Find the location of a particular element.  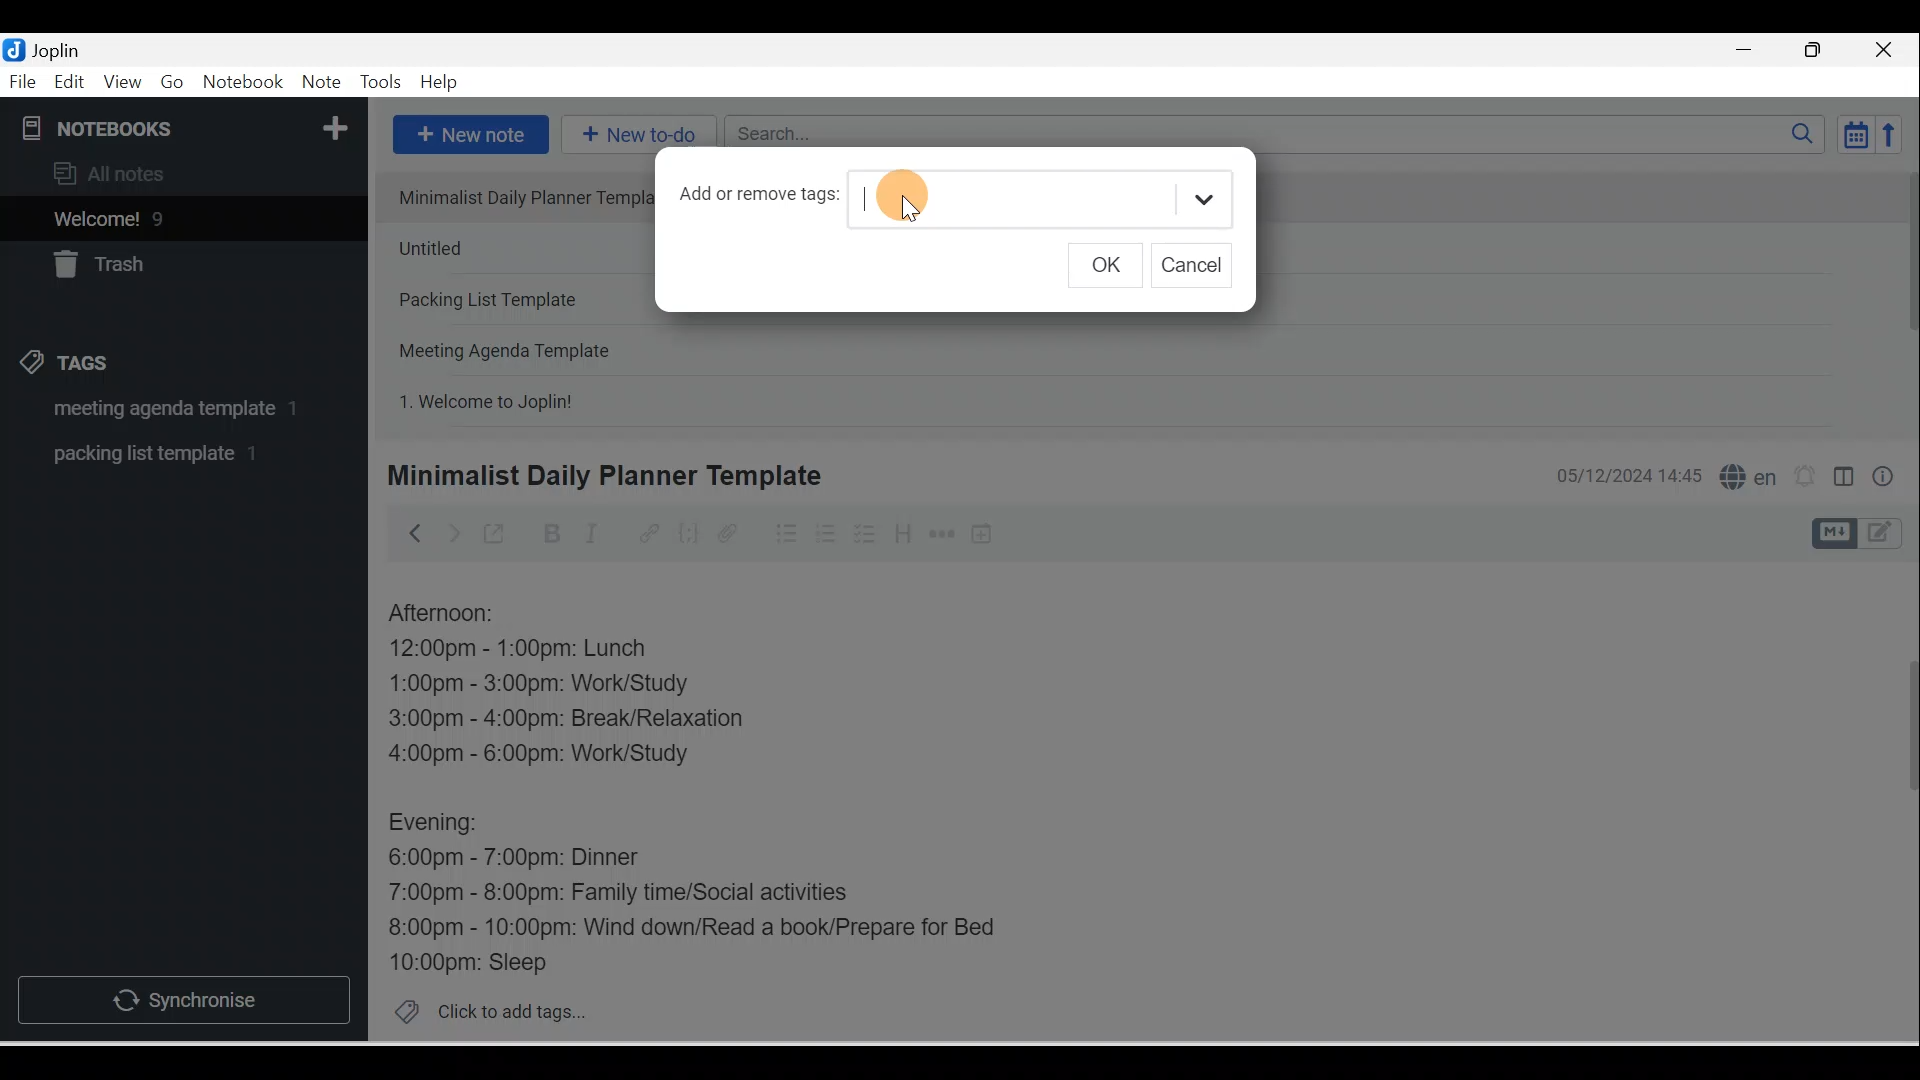

Spelling is located at coordinates (1744, 474).